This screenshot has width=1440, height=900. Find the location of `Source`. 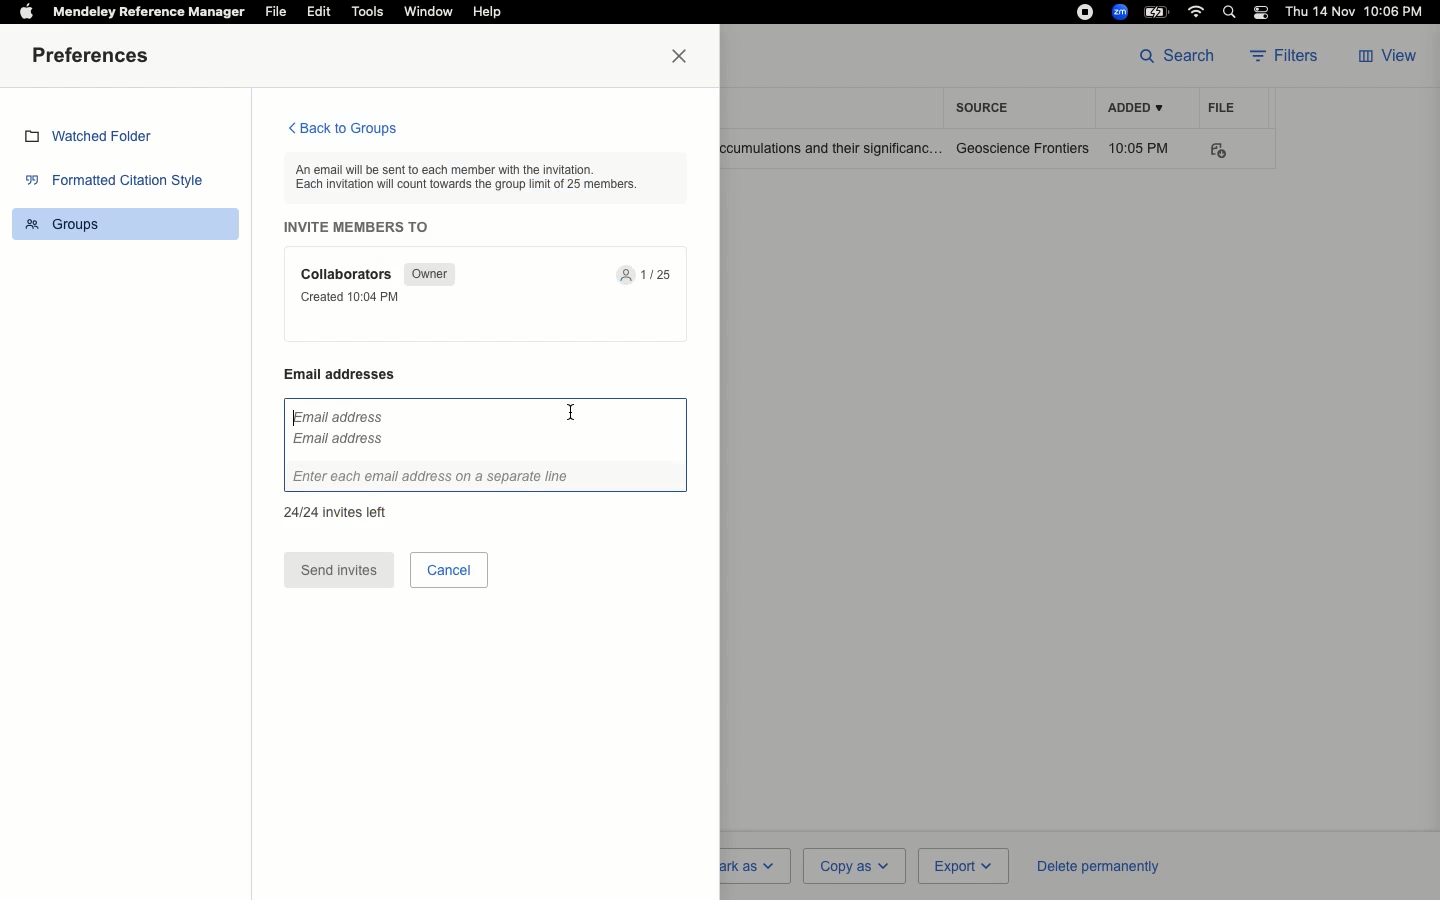

Source is located at coordinates (988, 107).